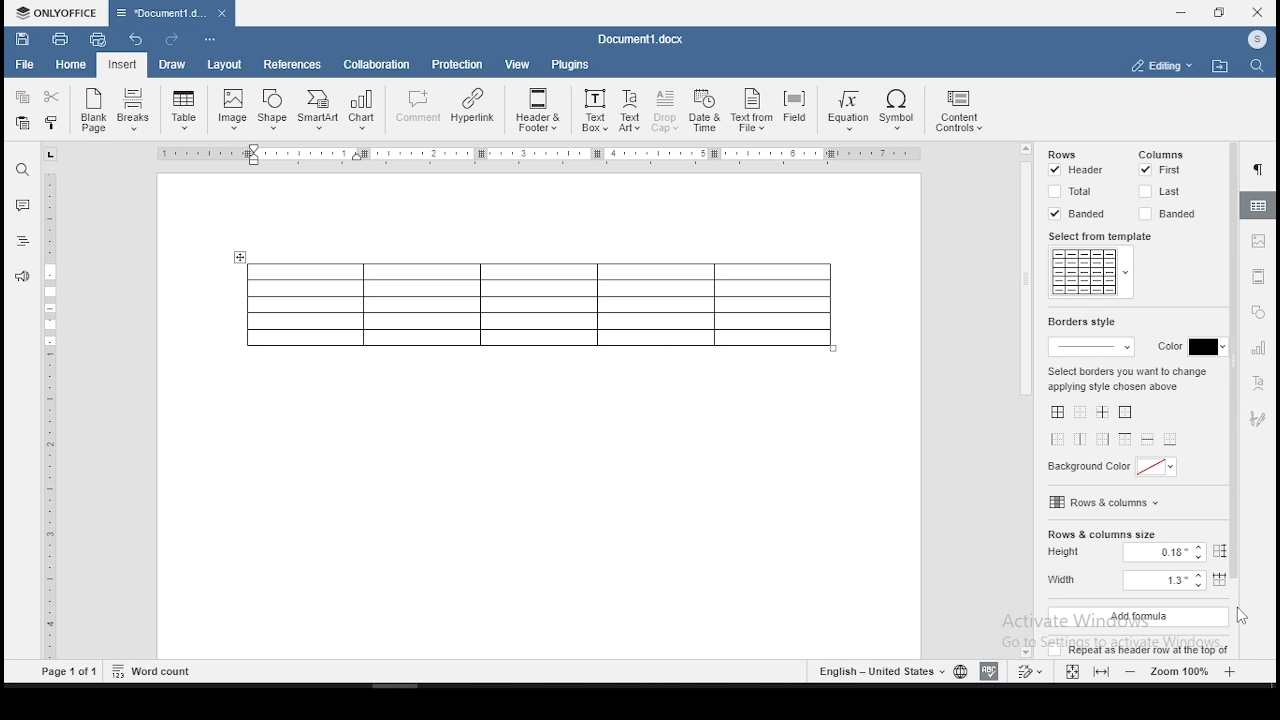  Describe the element at coordinates (1074, 171) in the screenshot. I see `header` at that location.